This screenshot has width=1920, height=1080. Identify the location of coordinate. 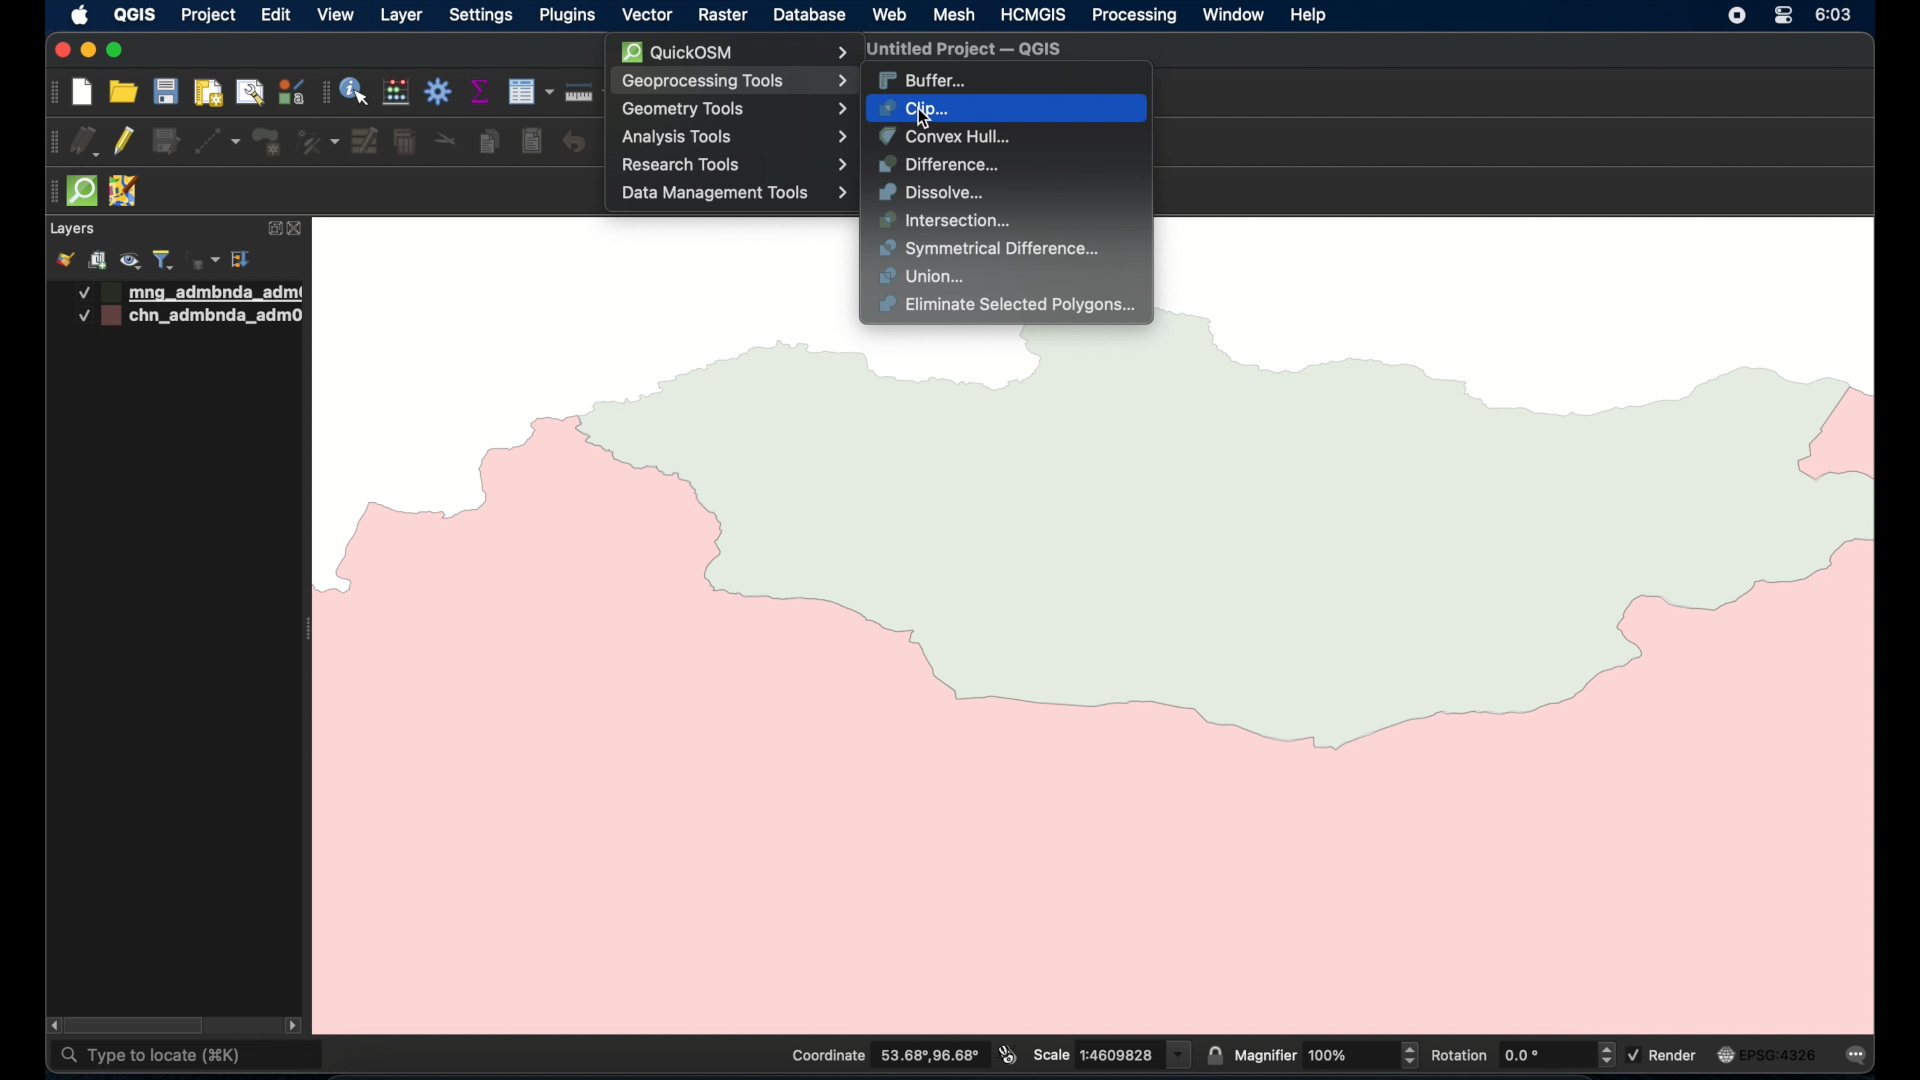
(883, 1055).